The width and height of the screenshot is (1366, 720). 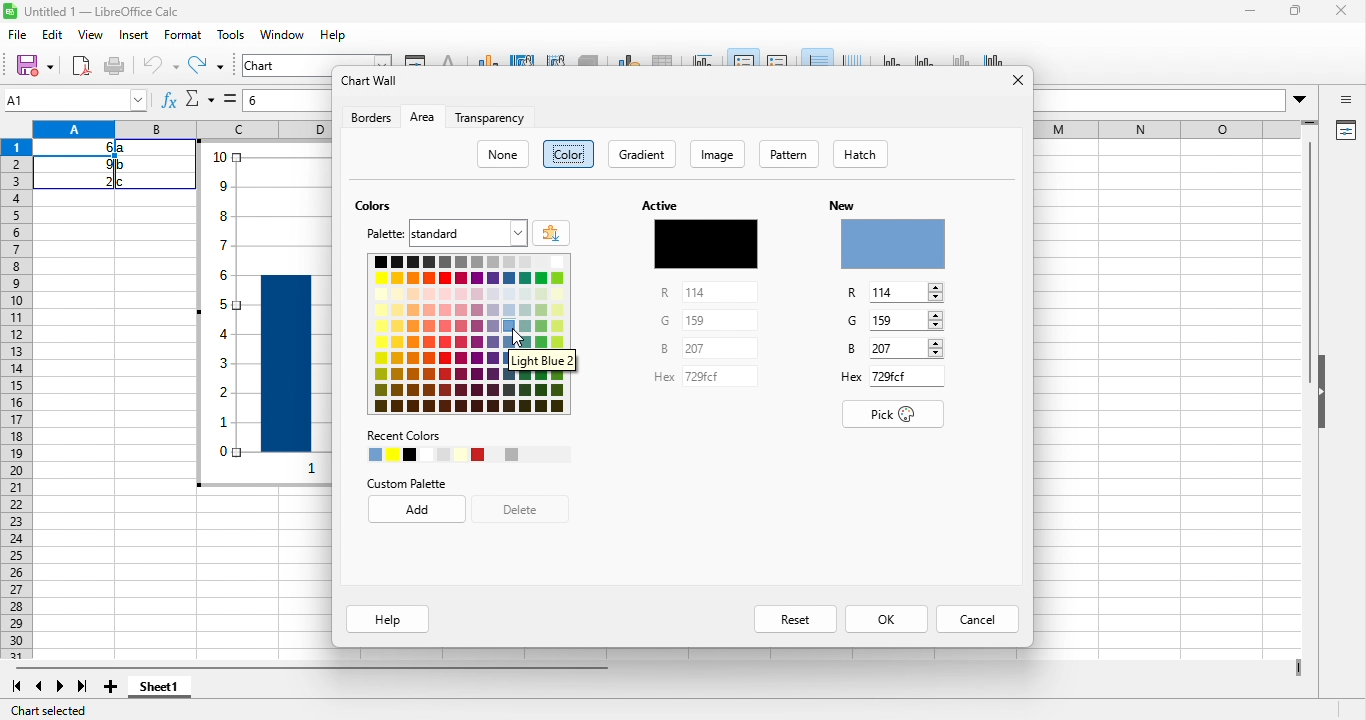 What do you see at coordinates (180, 692) in the screenshot?
I see `sheet1` at bounding box center [180, 692].